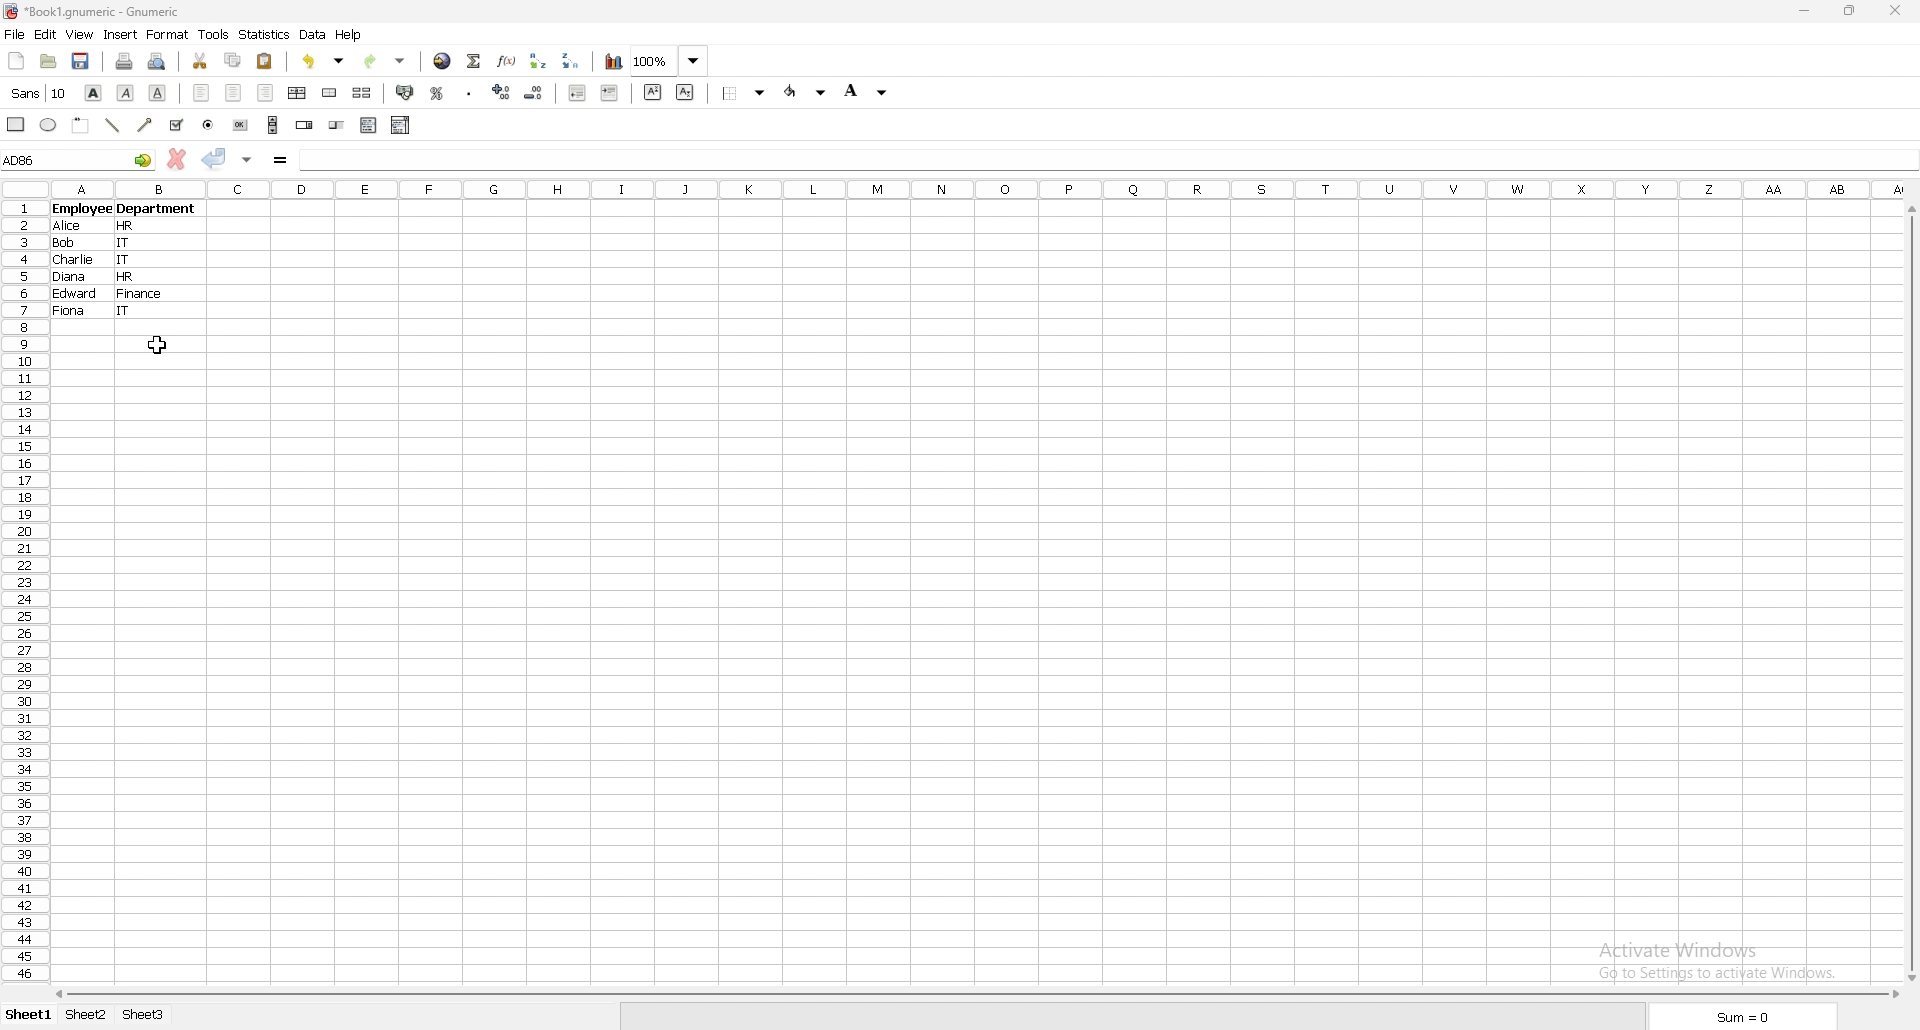  What do you see at coordinates (48, 125) in the screenshot?
I see `ellipse` at bounding box center [48, 125].